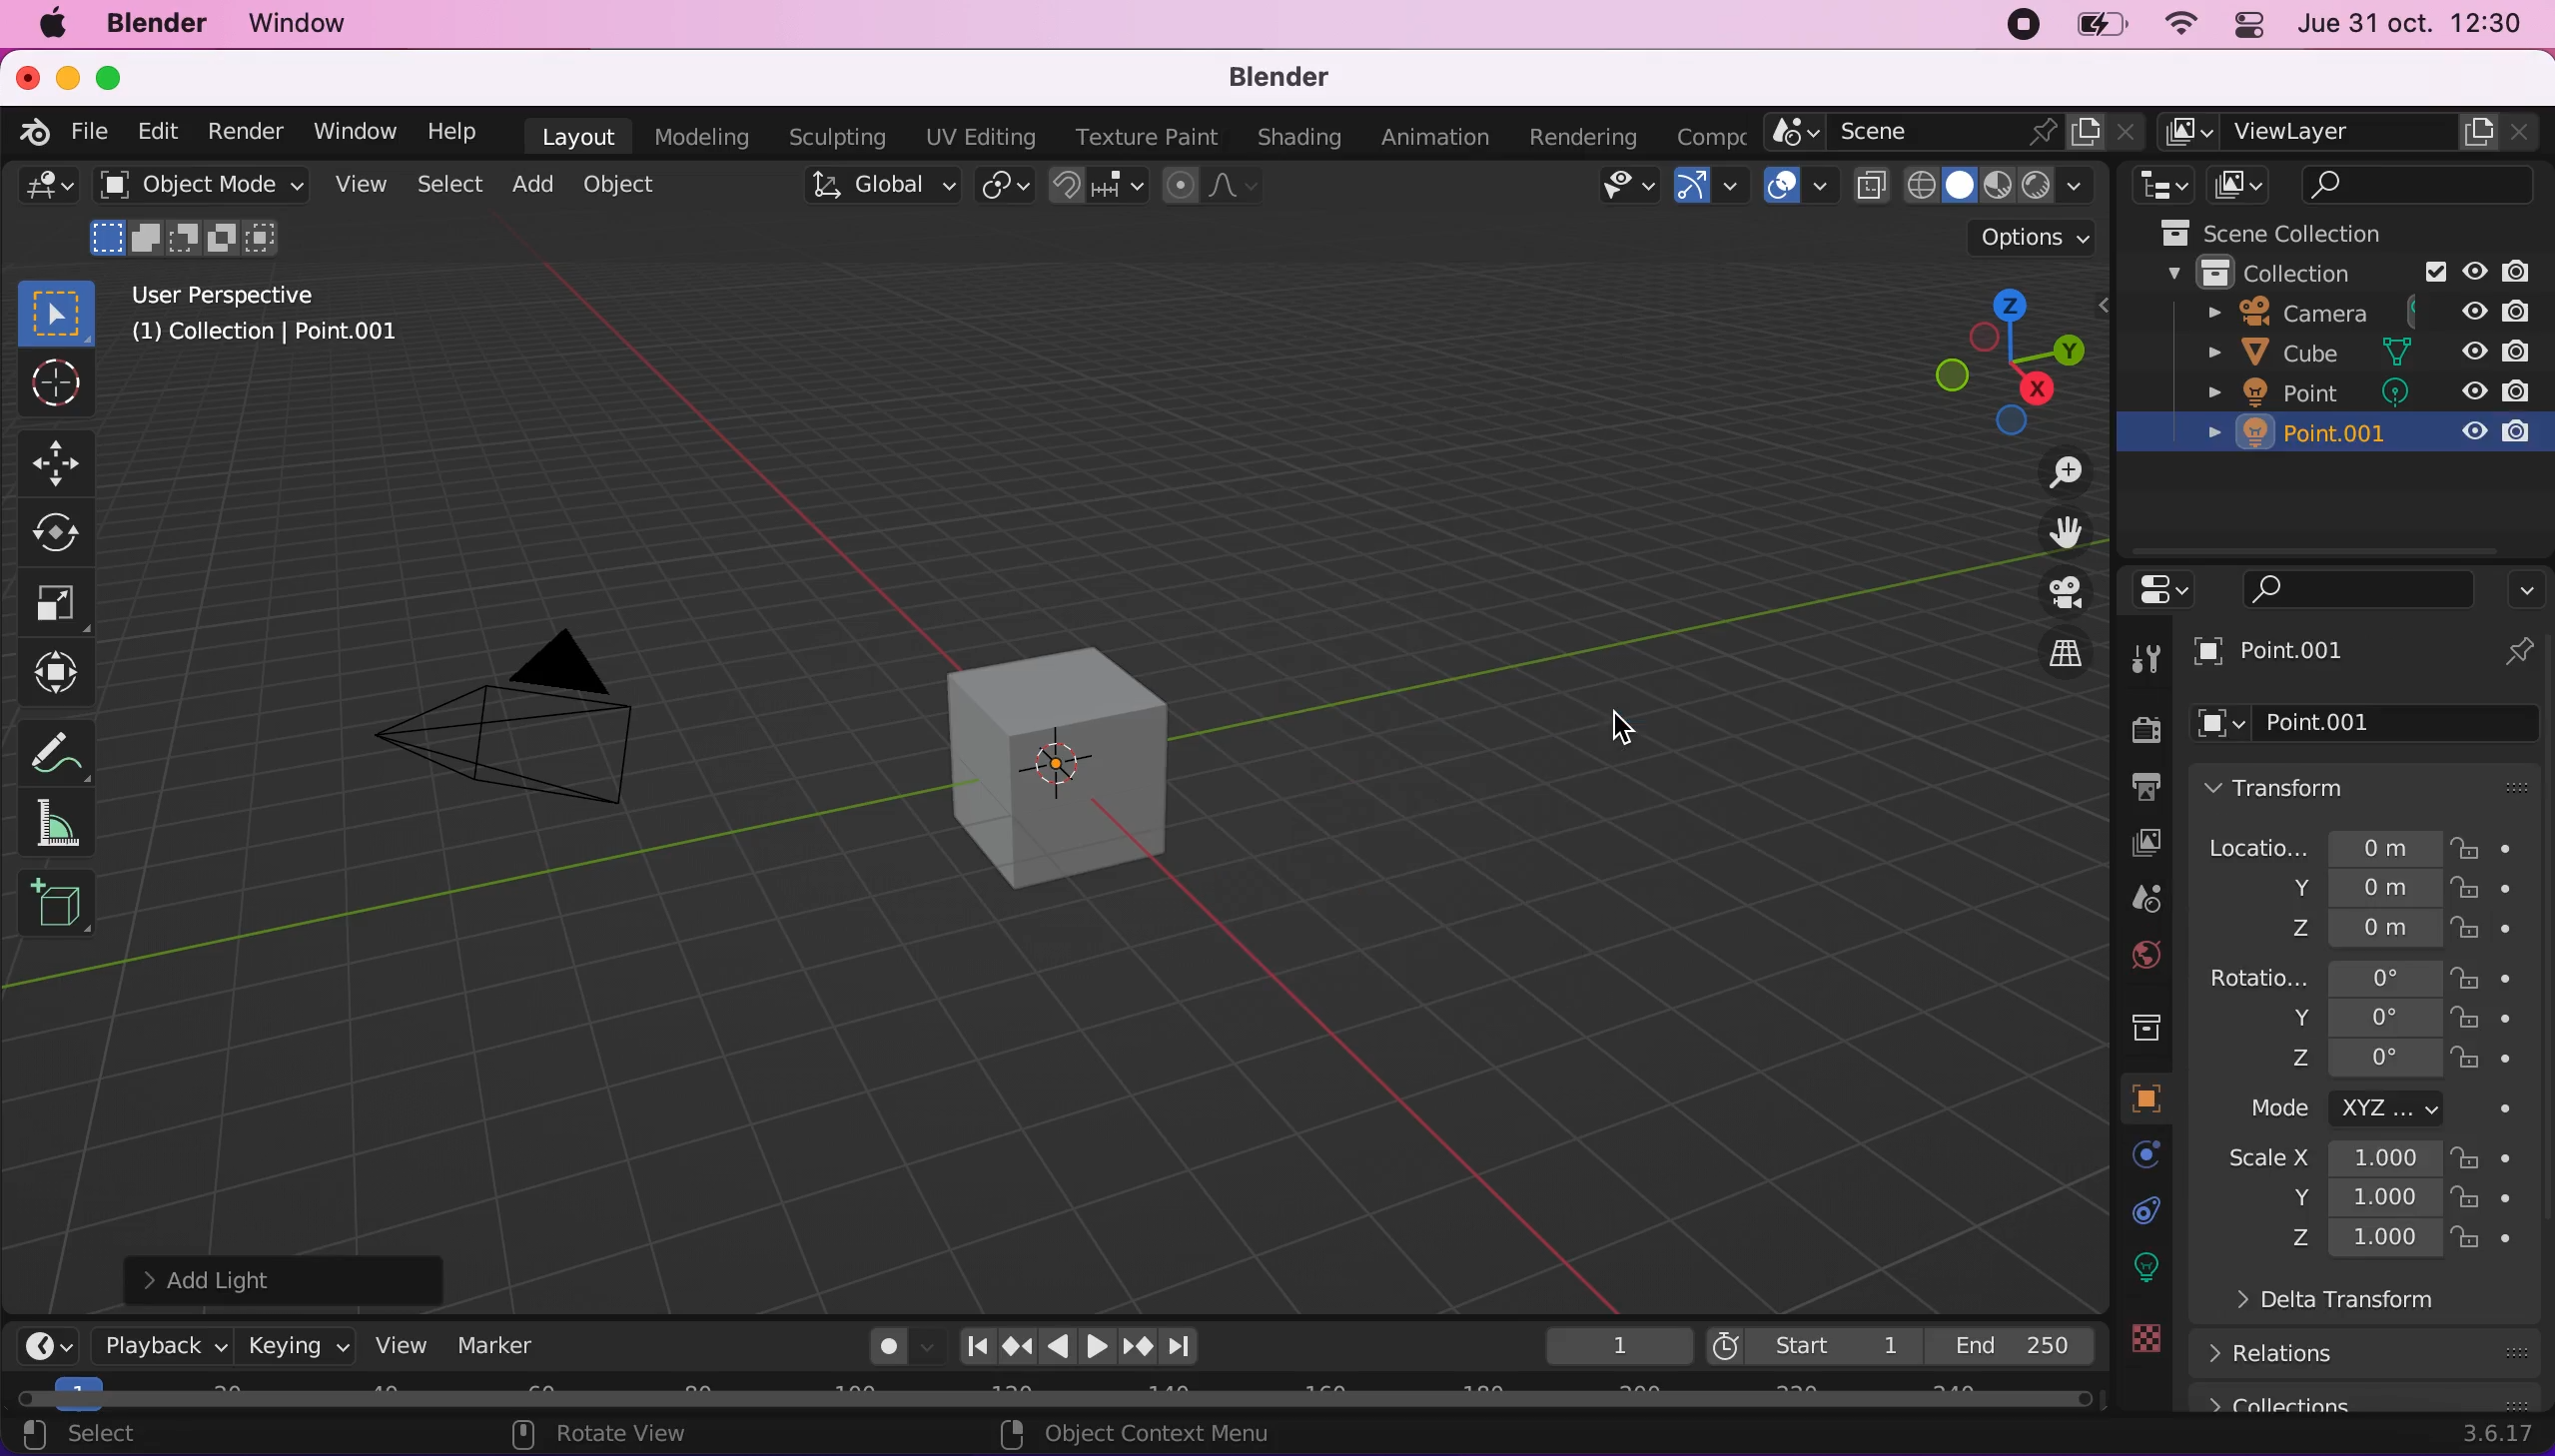 The height and width of the screenshot is (1456, 2555). What do you see at coordinates (1292, 78) in the screenshot?
I see `blender` at bounding box center [1292, 78].